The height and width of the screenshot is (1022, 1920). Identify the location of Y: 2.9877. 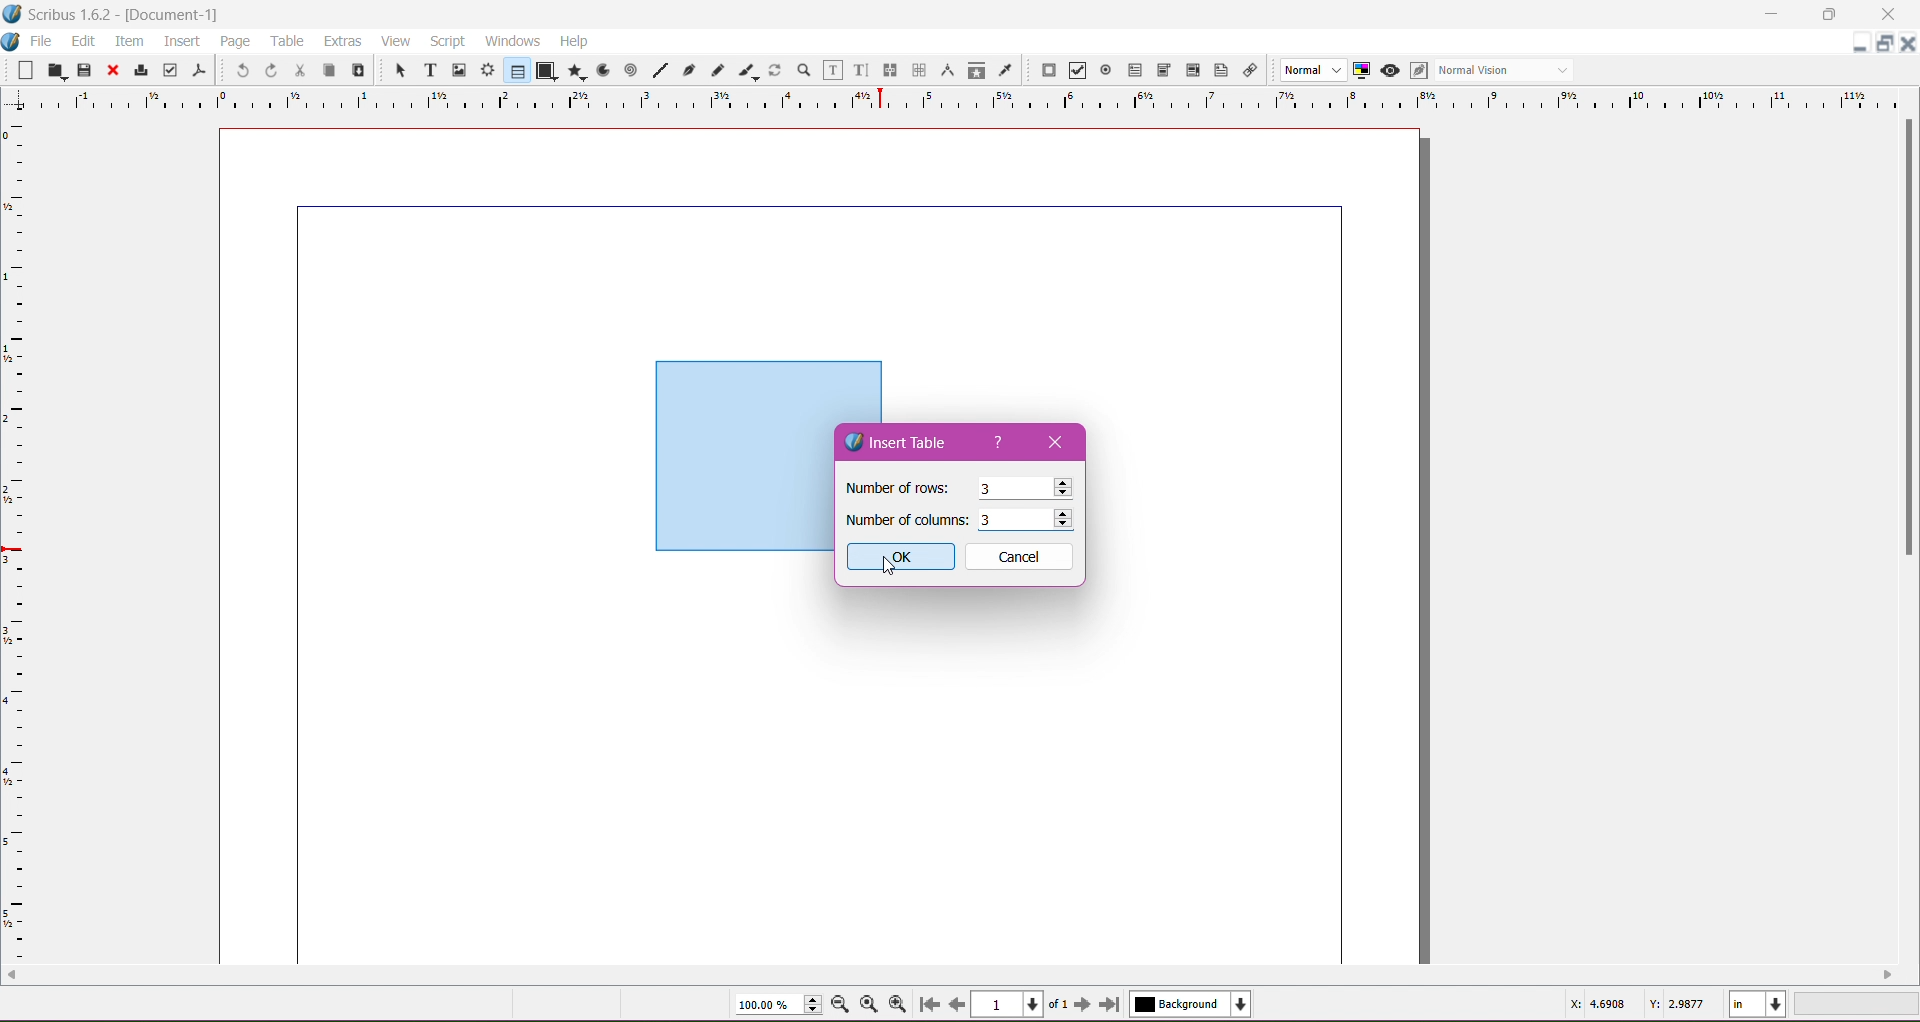
(1680, 1002).